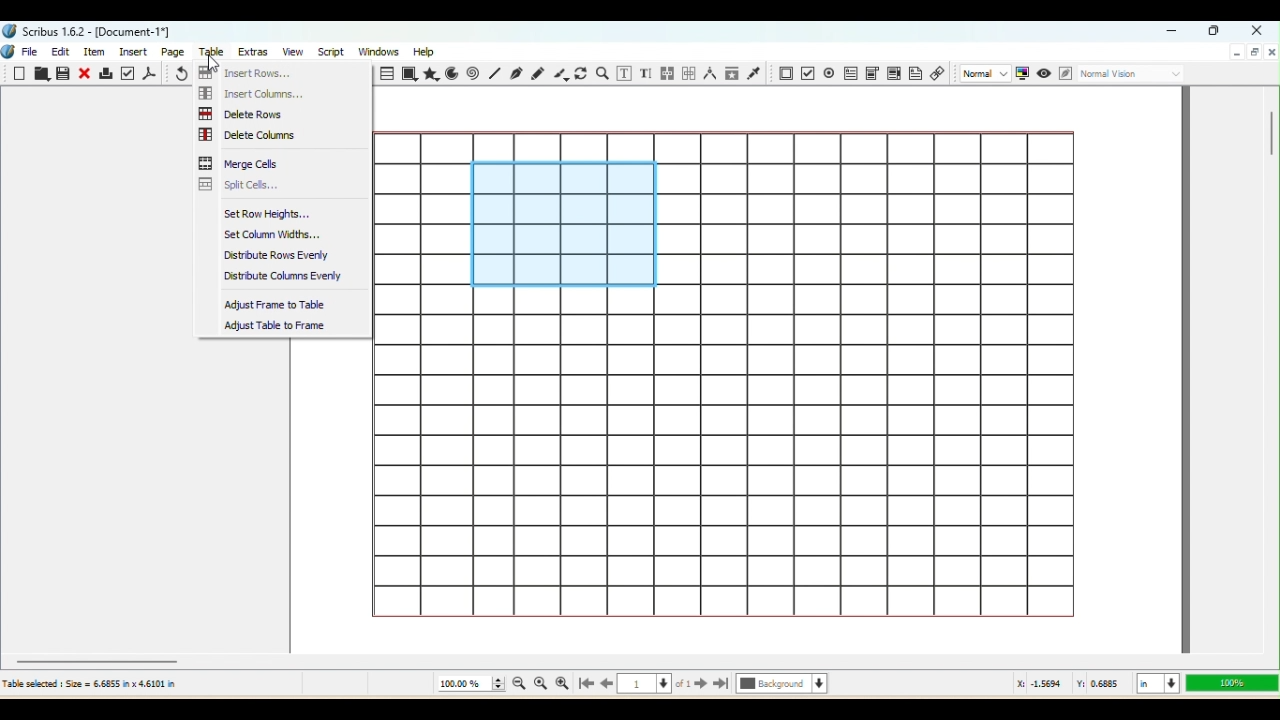 This screenshot has width=1280, height=720. What do you see at coordinates (871, 71) in the screenshot?
I see `PDF combo box` at bounding box center [871, 71].